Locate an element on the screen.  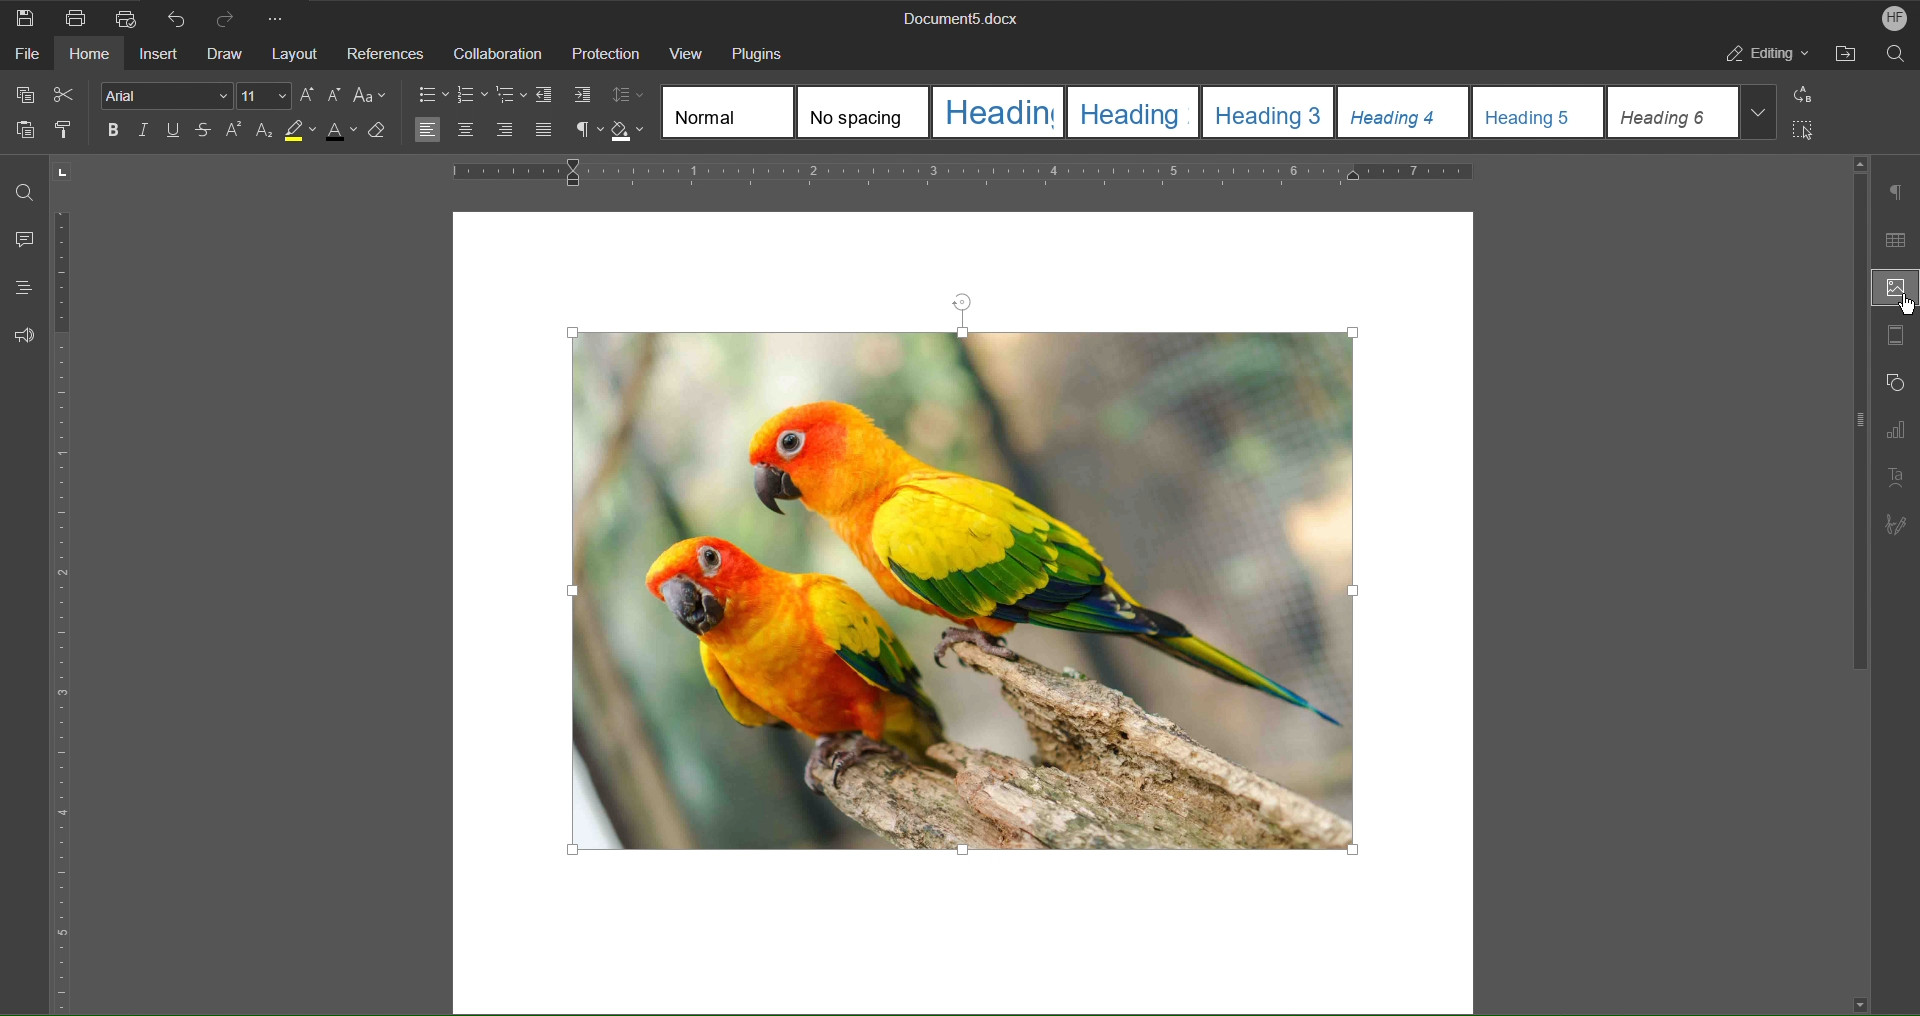
Text Art is located at coordinates (1898, 476).